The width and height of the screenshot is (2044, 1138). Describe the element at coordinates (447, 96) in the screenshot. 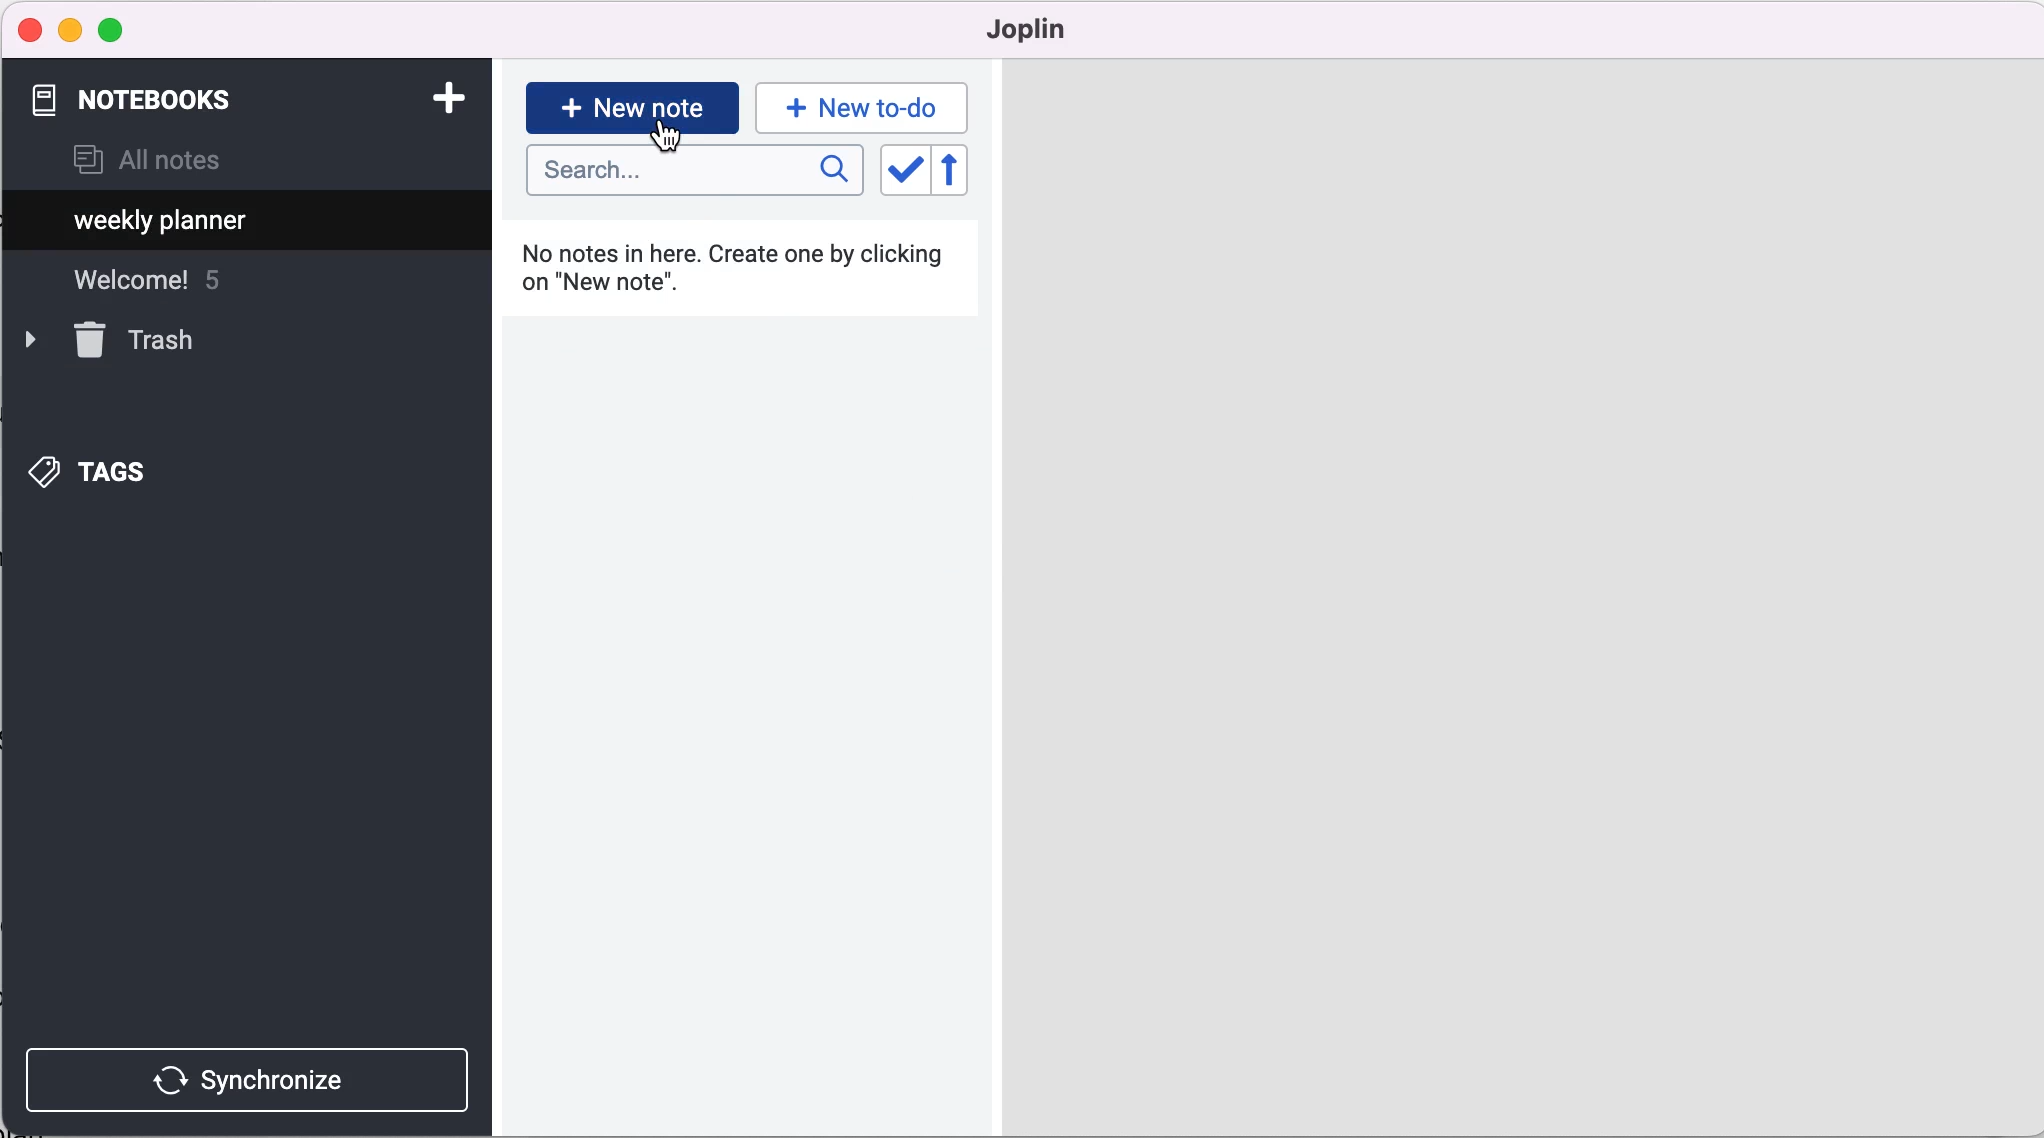

I see `add note` at that location.